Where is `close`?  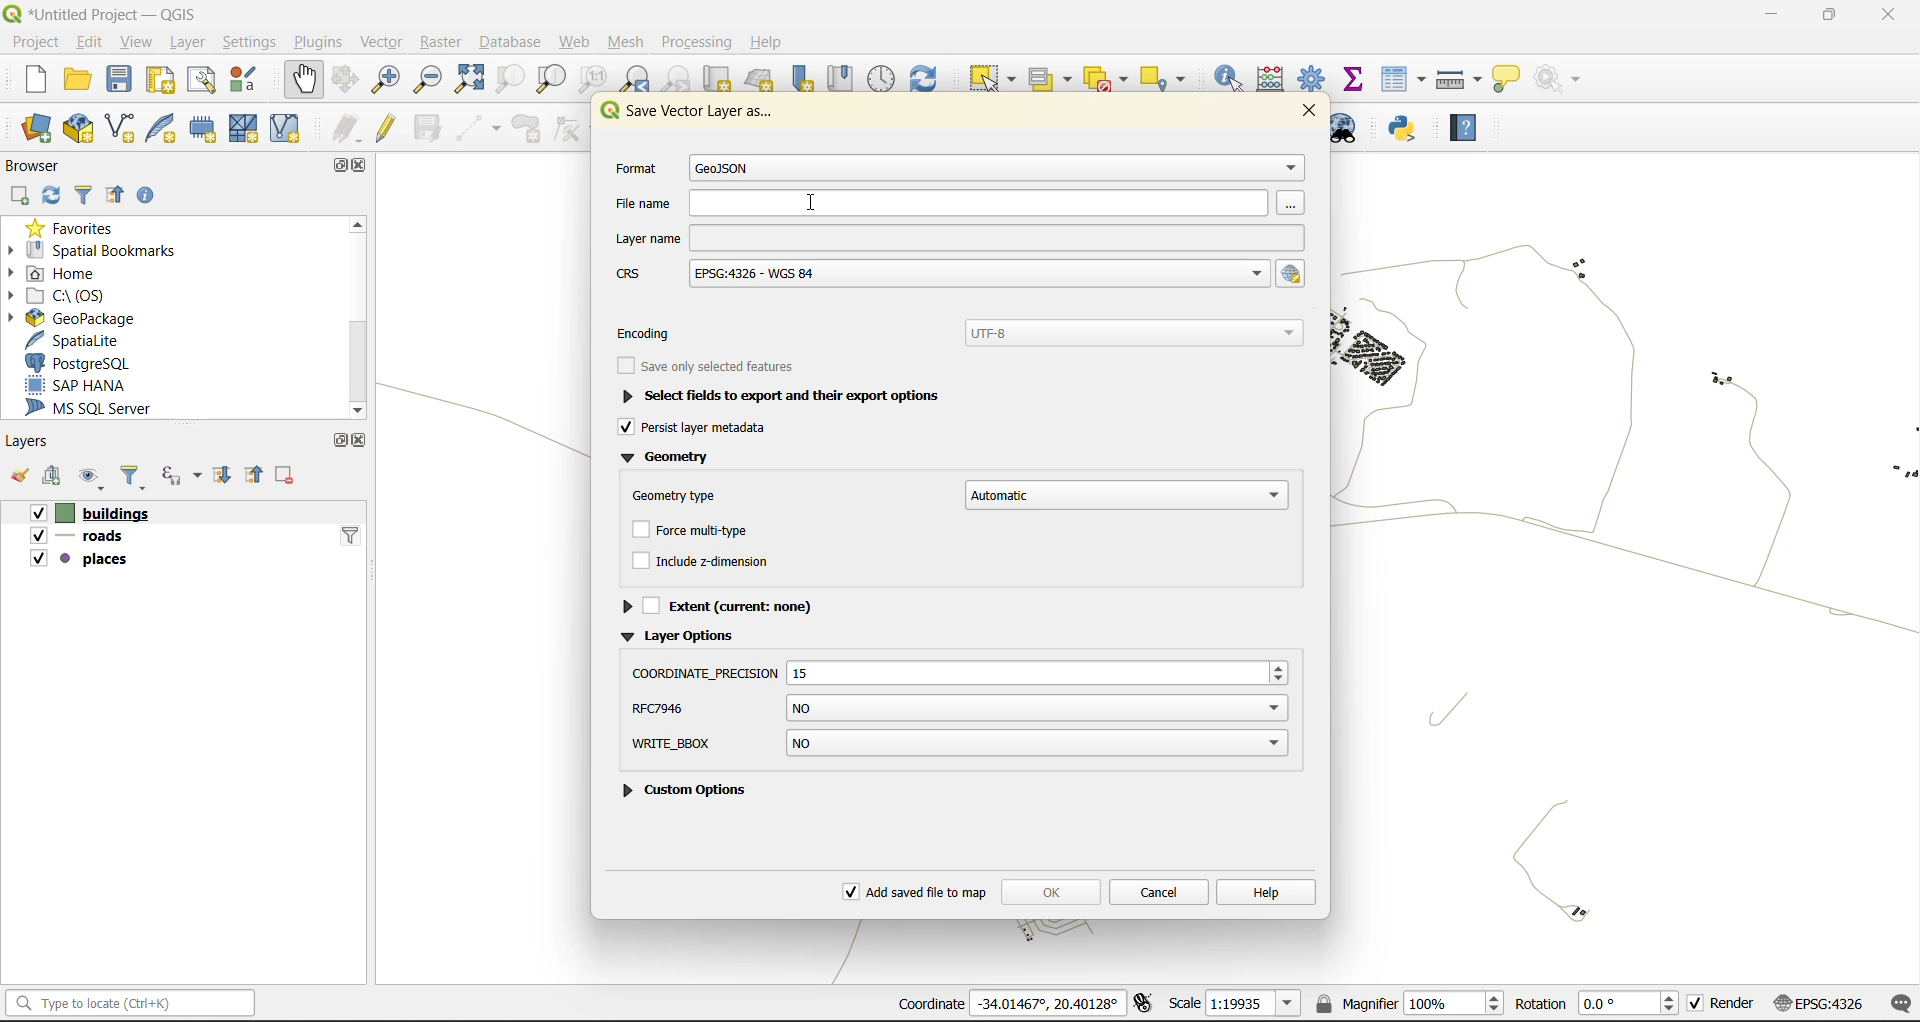 close is located at coordinates (1888, 16).